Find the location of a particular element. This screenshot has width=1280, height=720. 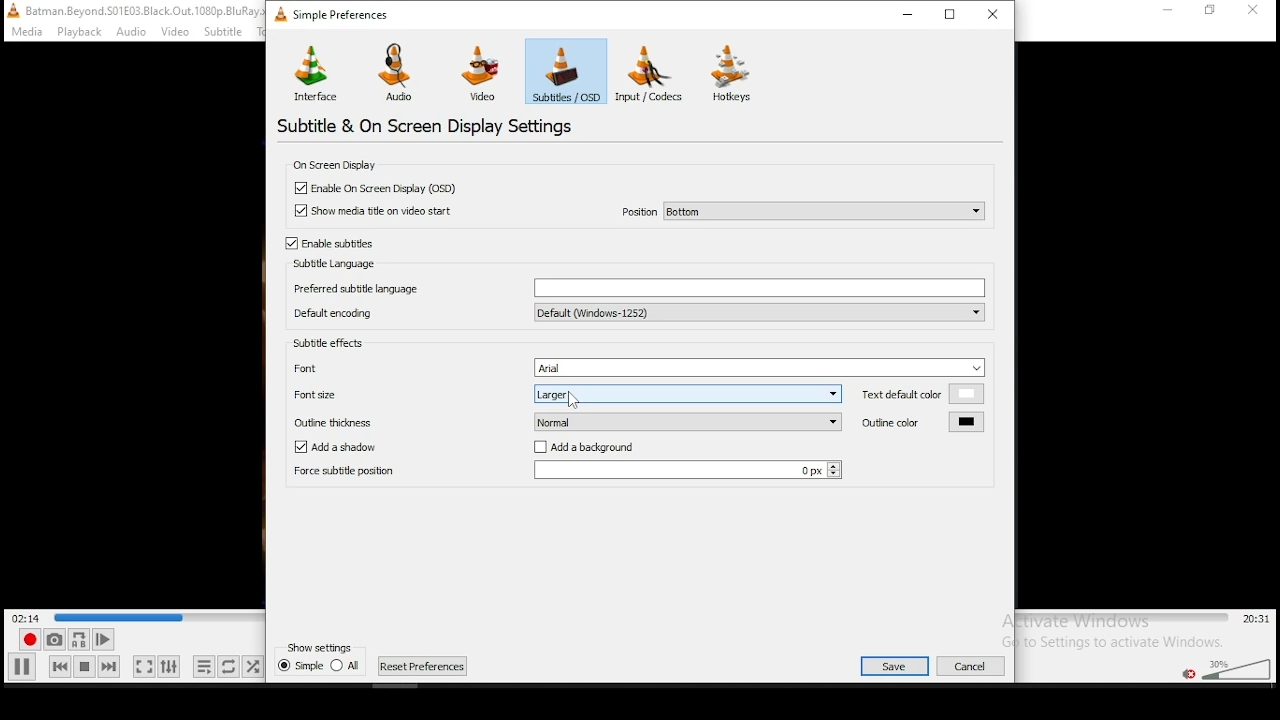

checkbox: show media title on video start is located at coordinates (377, 212).